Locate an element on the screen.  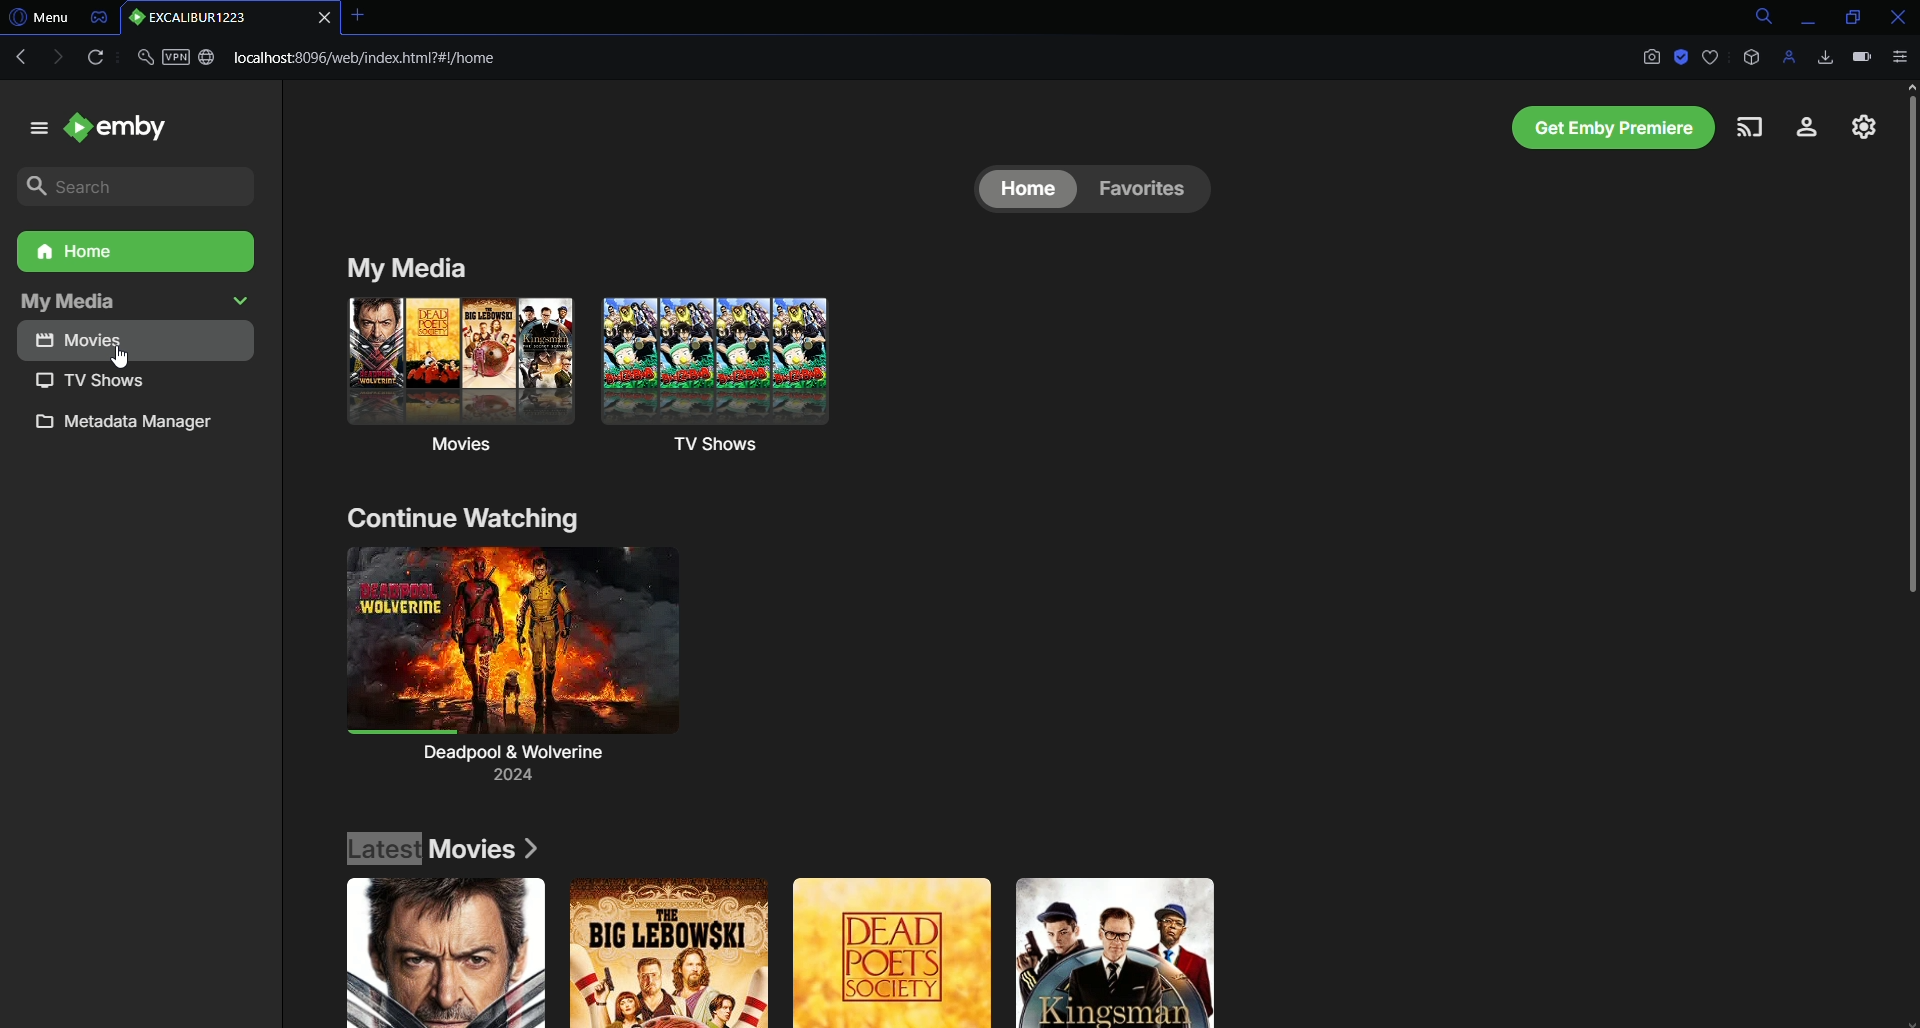
Minimize is located at coordinates (1805, 16).